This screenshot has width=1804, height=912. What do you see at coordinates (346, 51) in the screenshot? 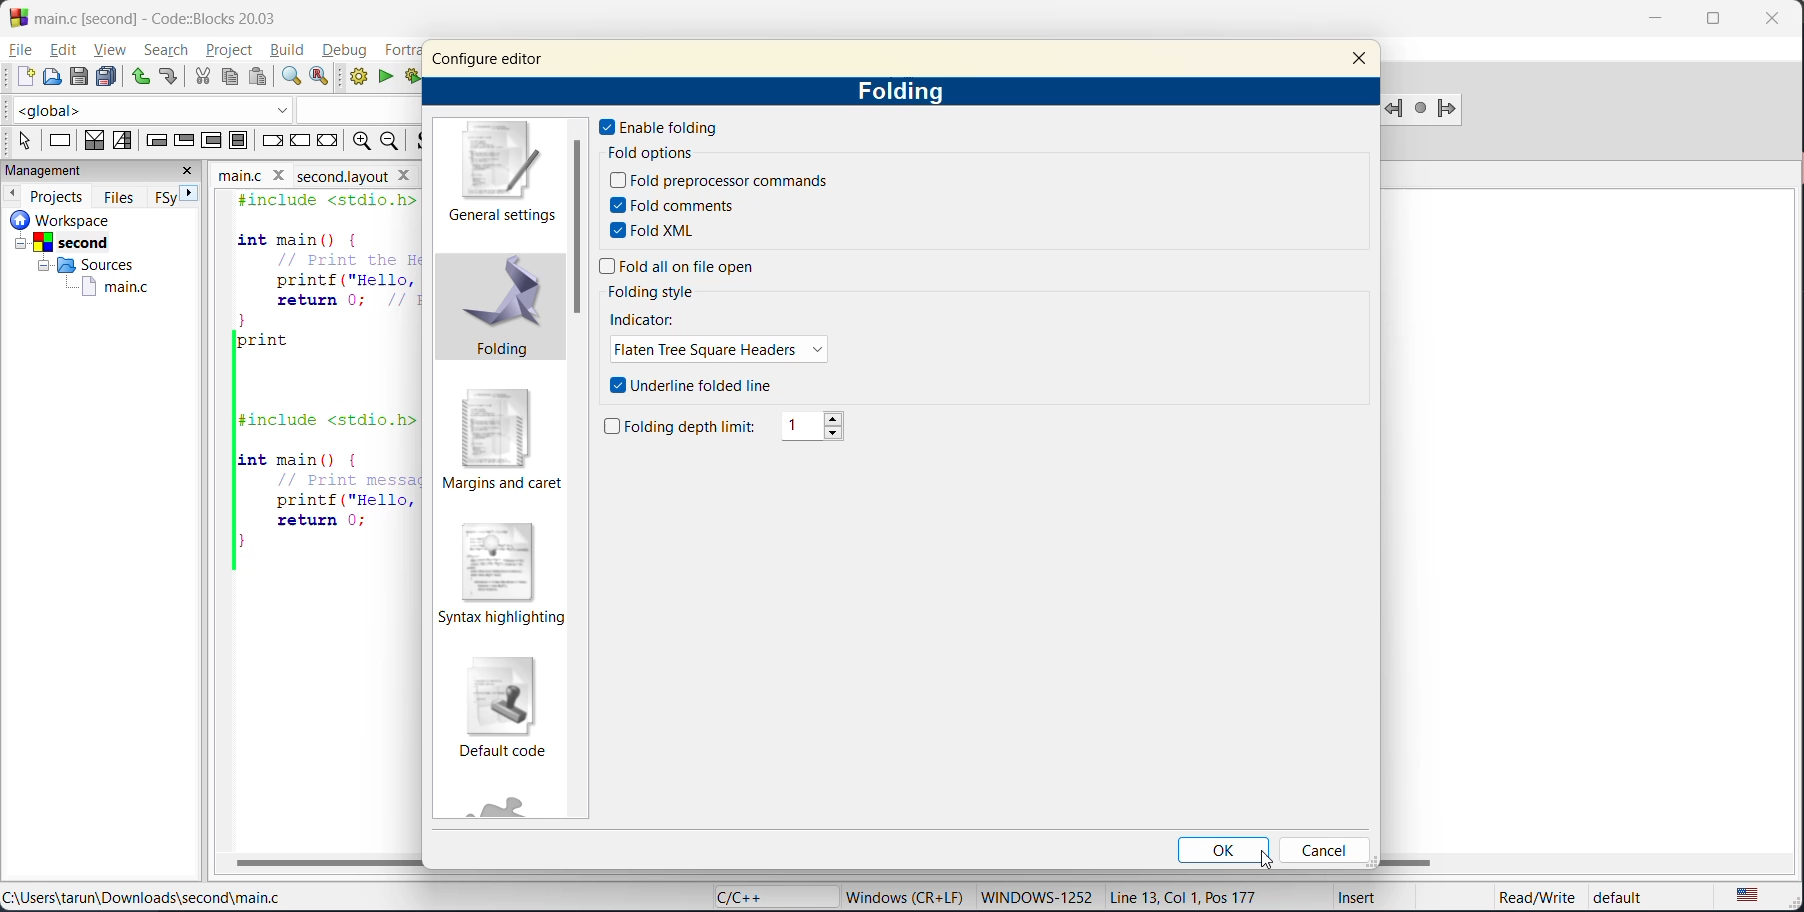
I see `debug` at bounding box center [346, 51].